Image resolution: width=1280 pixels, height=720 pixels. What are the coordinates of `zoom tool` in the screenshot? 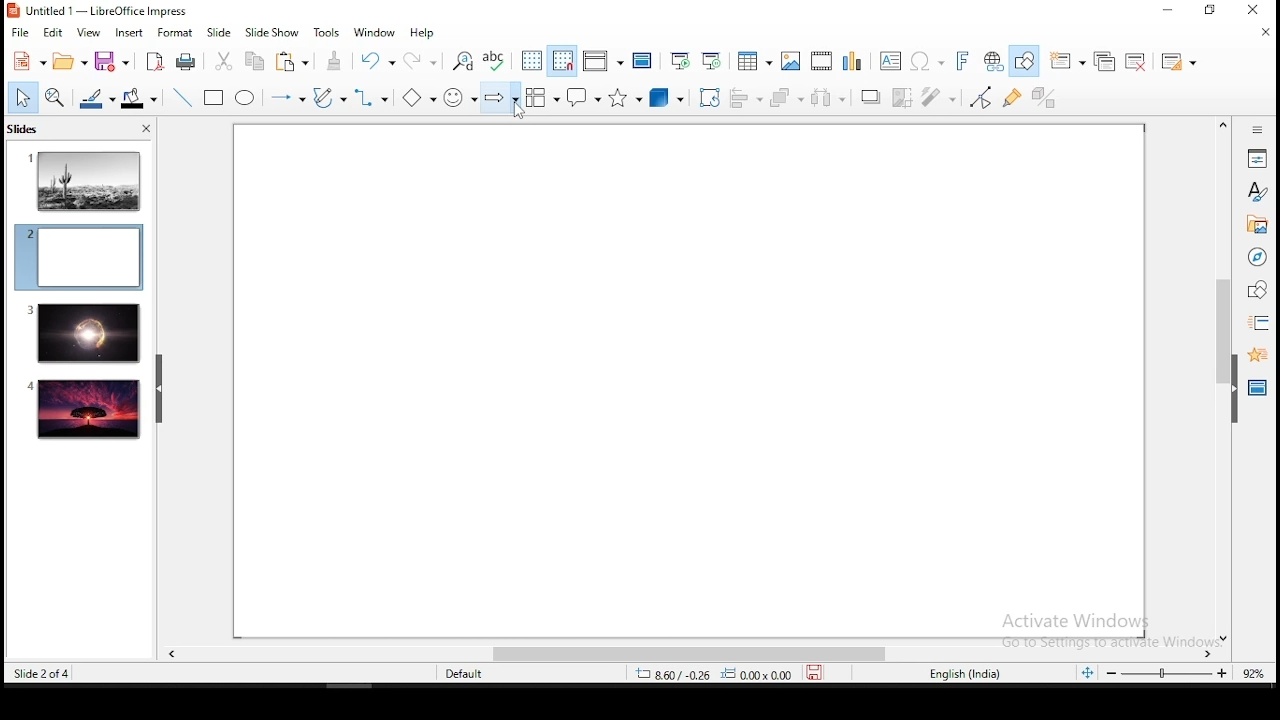 It's located at (55, 99).